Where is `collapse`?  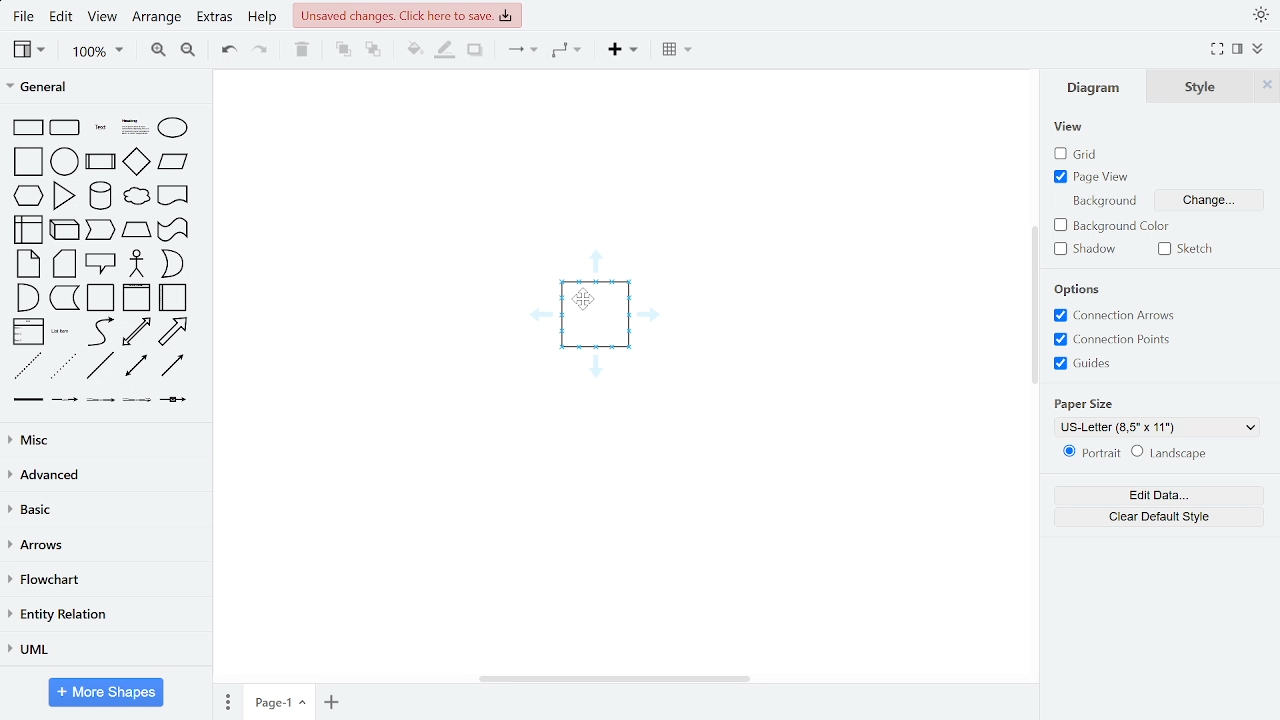 collapse is located at coordinates (1258, 47).